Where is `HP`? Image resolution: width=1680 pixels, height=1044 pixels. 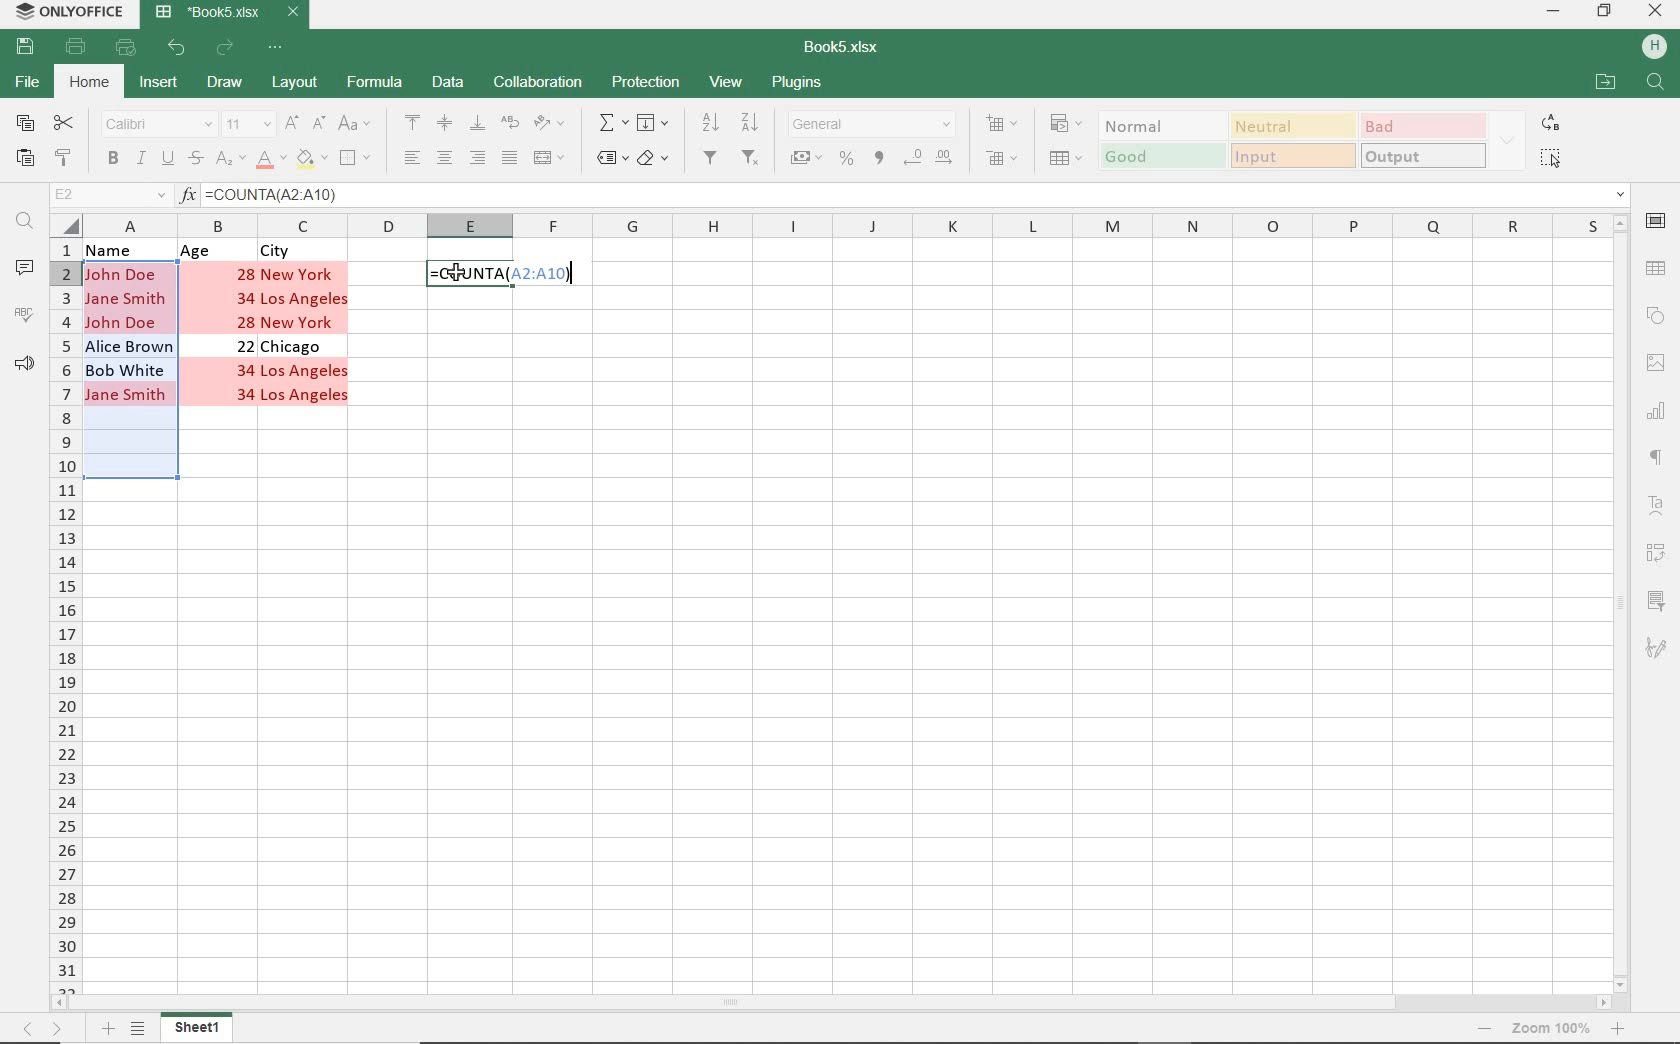
HP is located at coordinates (1654, 46).